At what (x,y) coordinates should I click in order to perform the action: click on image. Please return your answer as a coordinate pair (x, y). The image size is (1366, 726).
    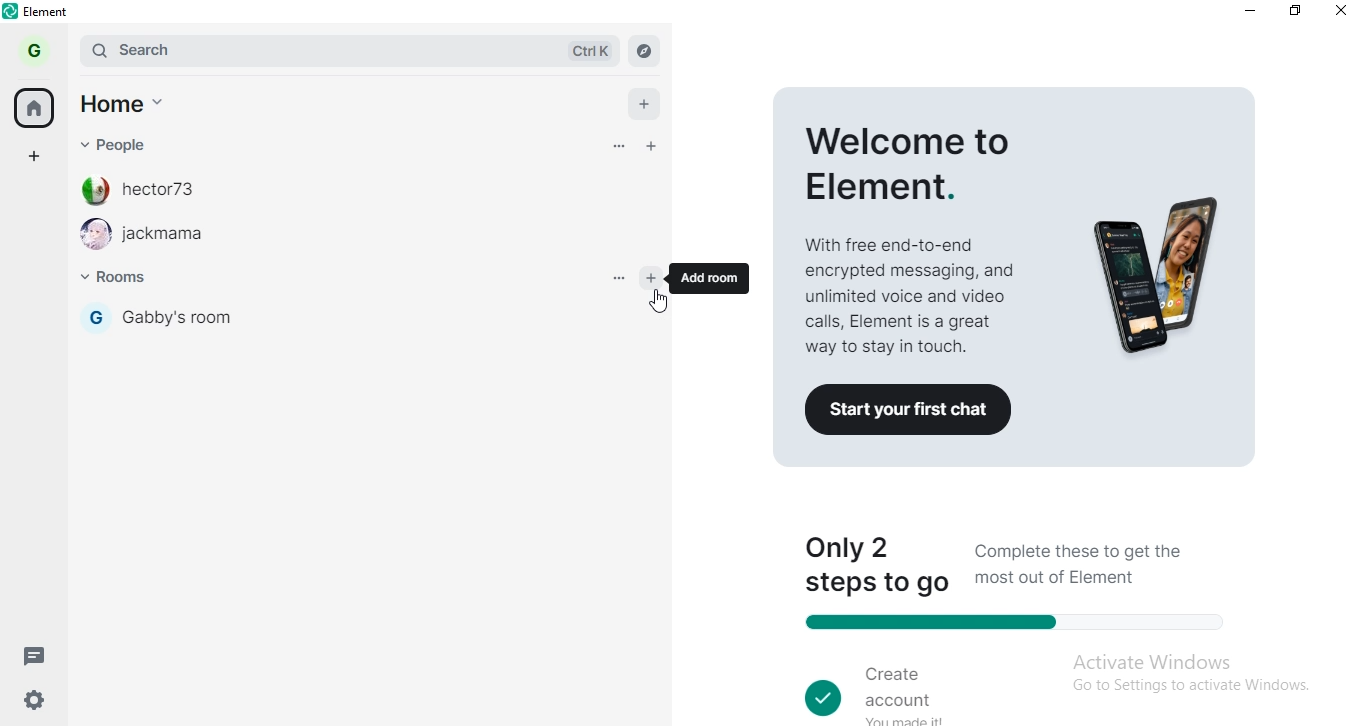
    Looking at the image, I should click on (1159, 277).